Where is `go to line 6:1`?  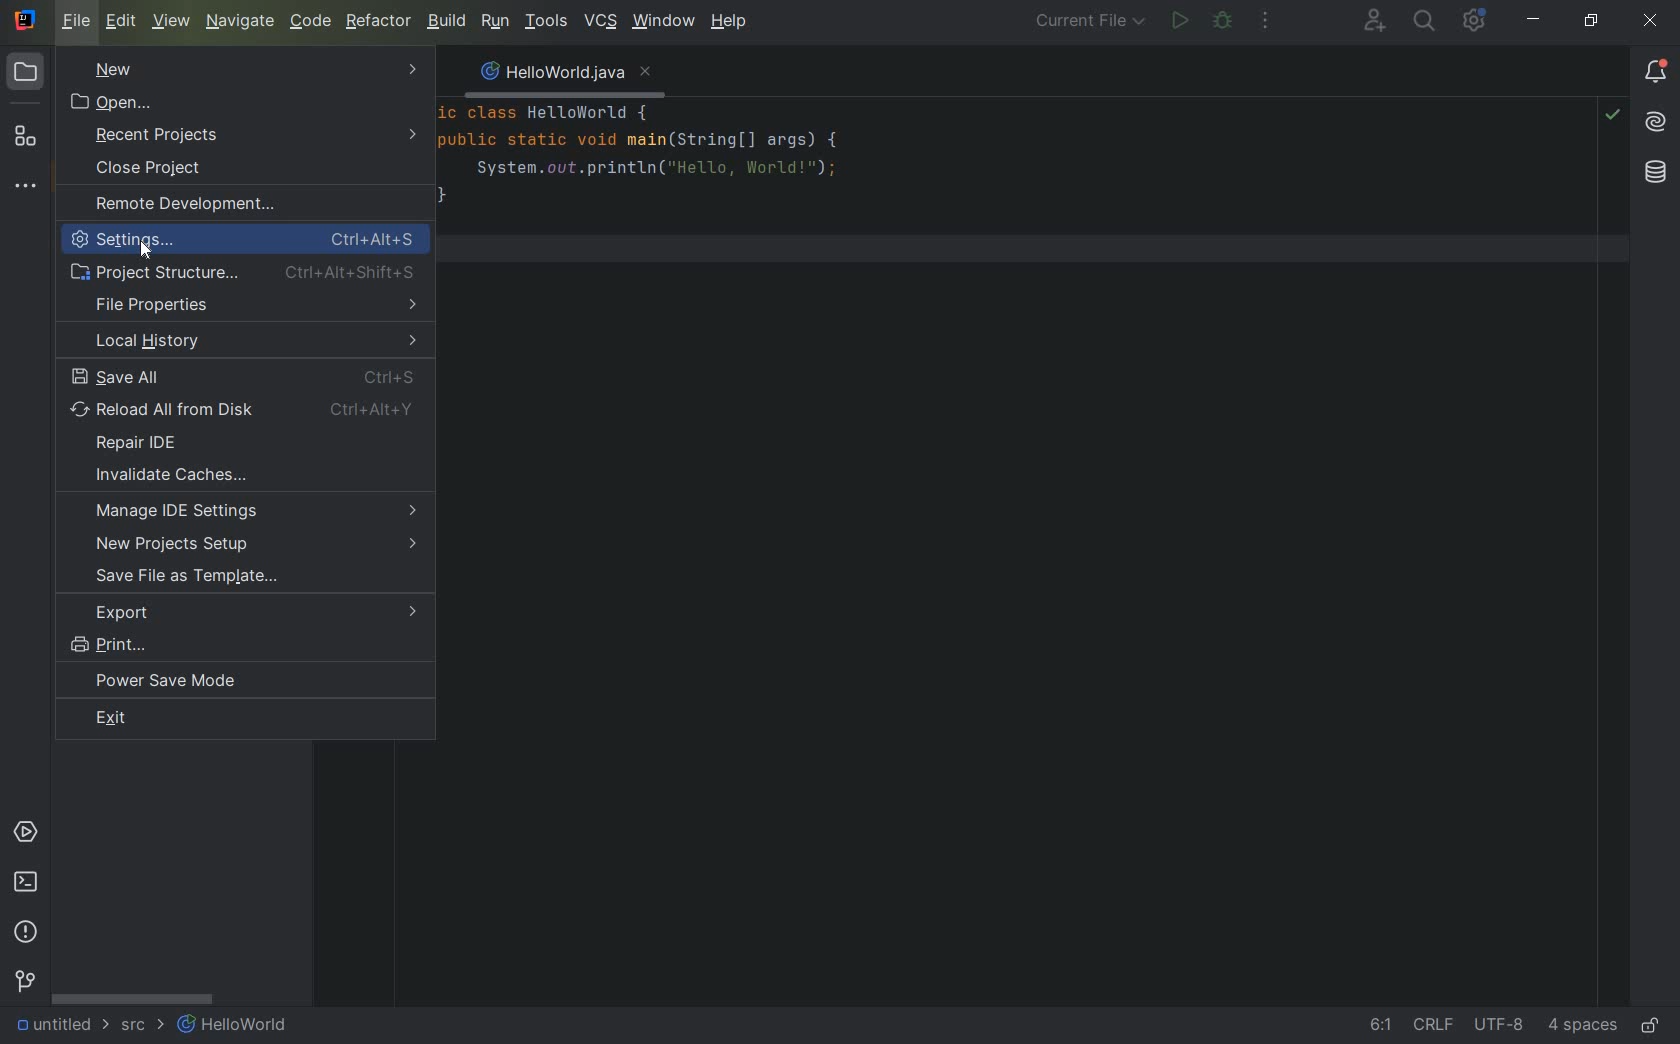 go to line 6:1 is located at coordinates (1381, 1026).